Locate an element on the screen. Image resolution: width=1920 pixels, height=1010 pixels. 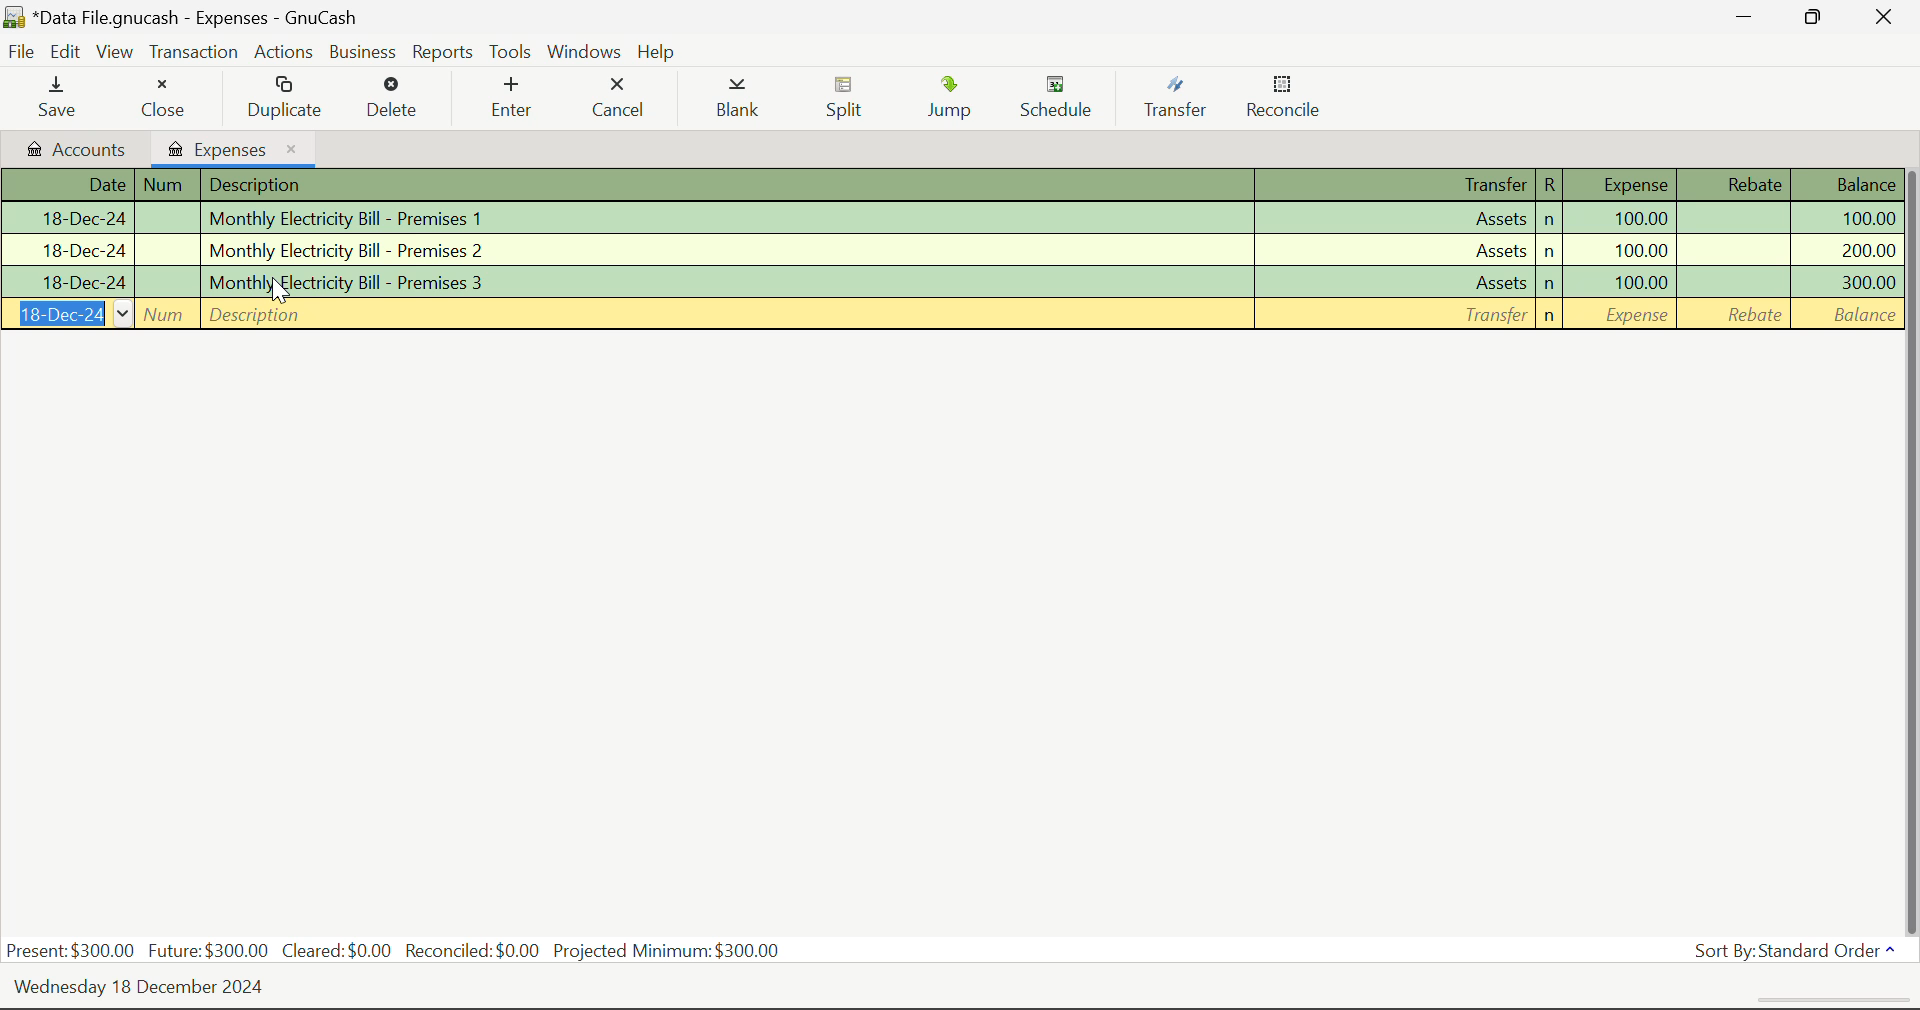
Restore Down is located at coordinates (1747, 21).